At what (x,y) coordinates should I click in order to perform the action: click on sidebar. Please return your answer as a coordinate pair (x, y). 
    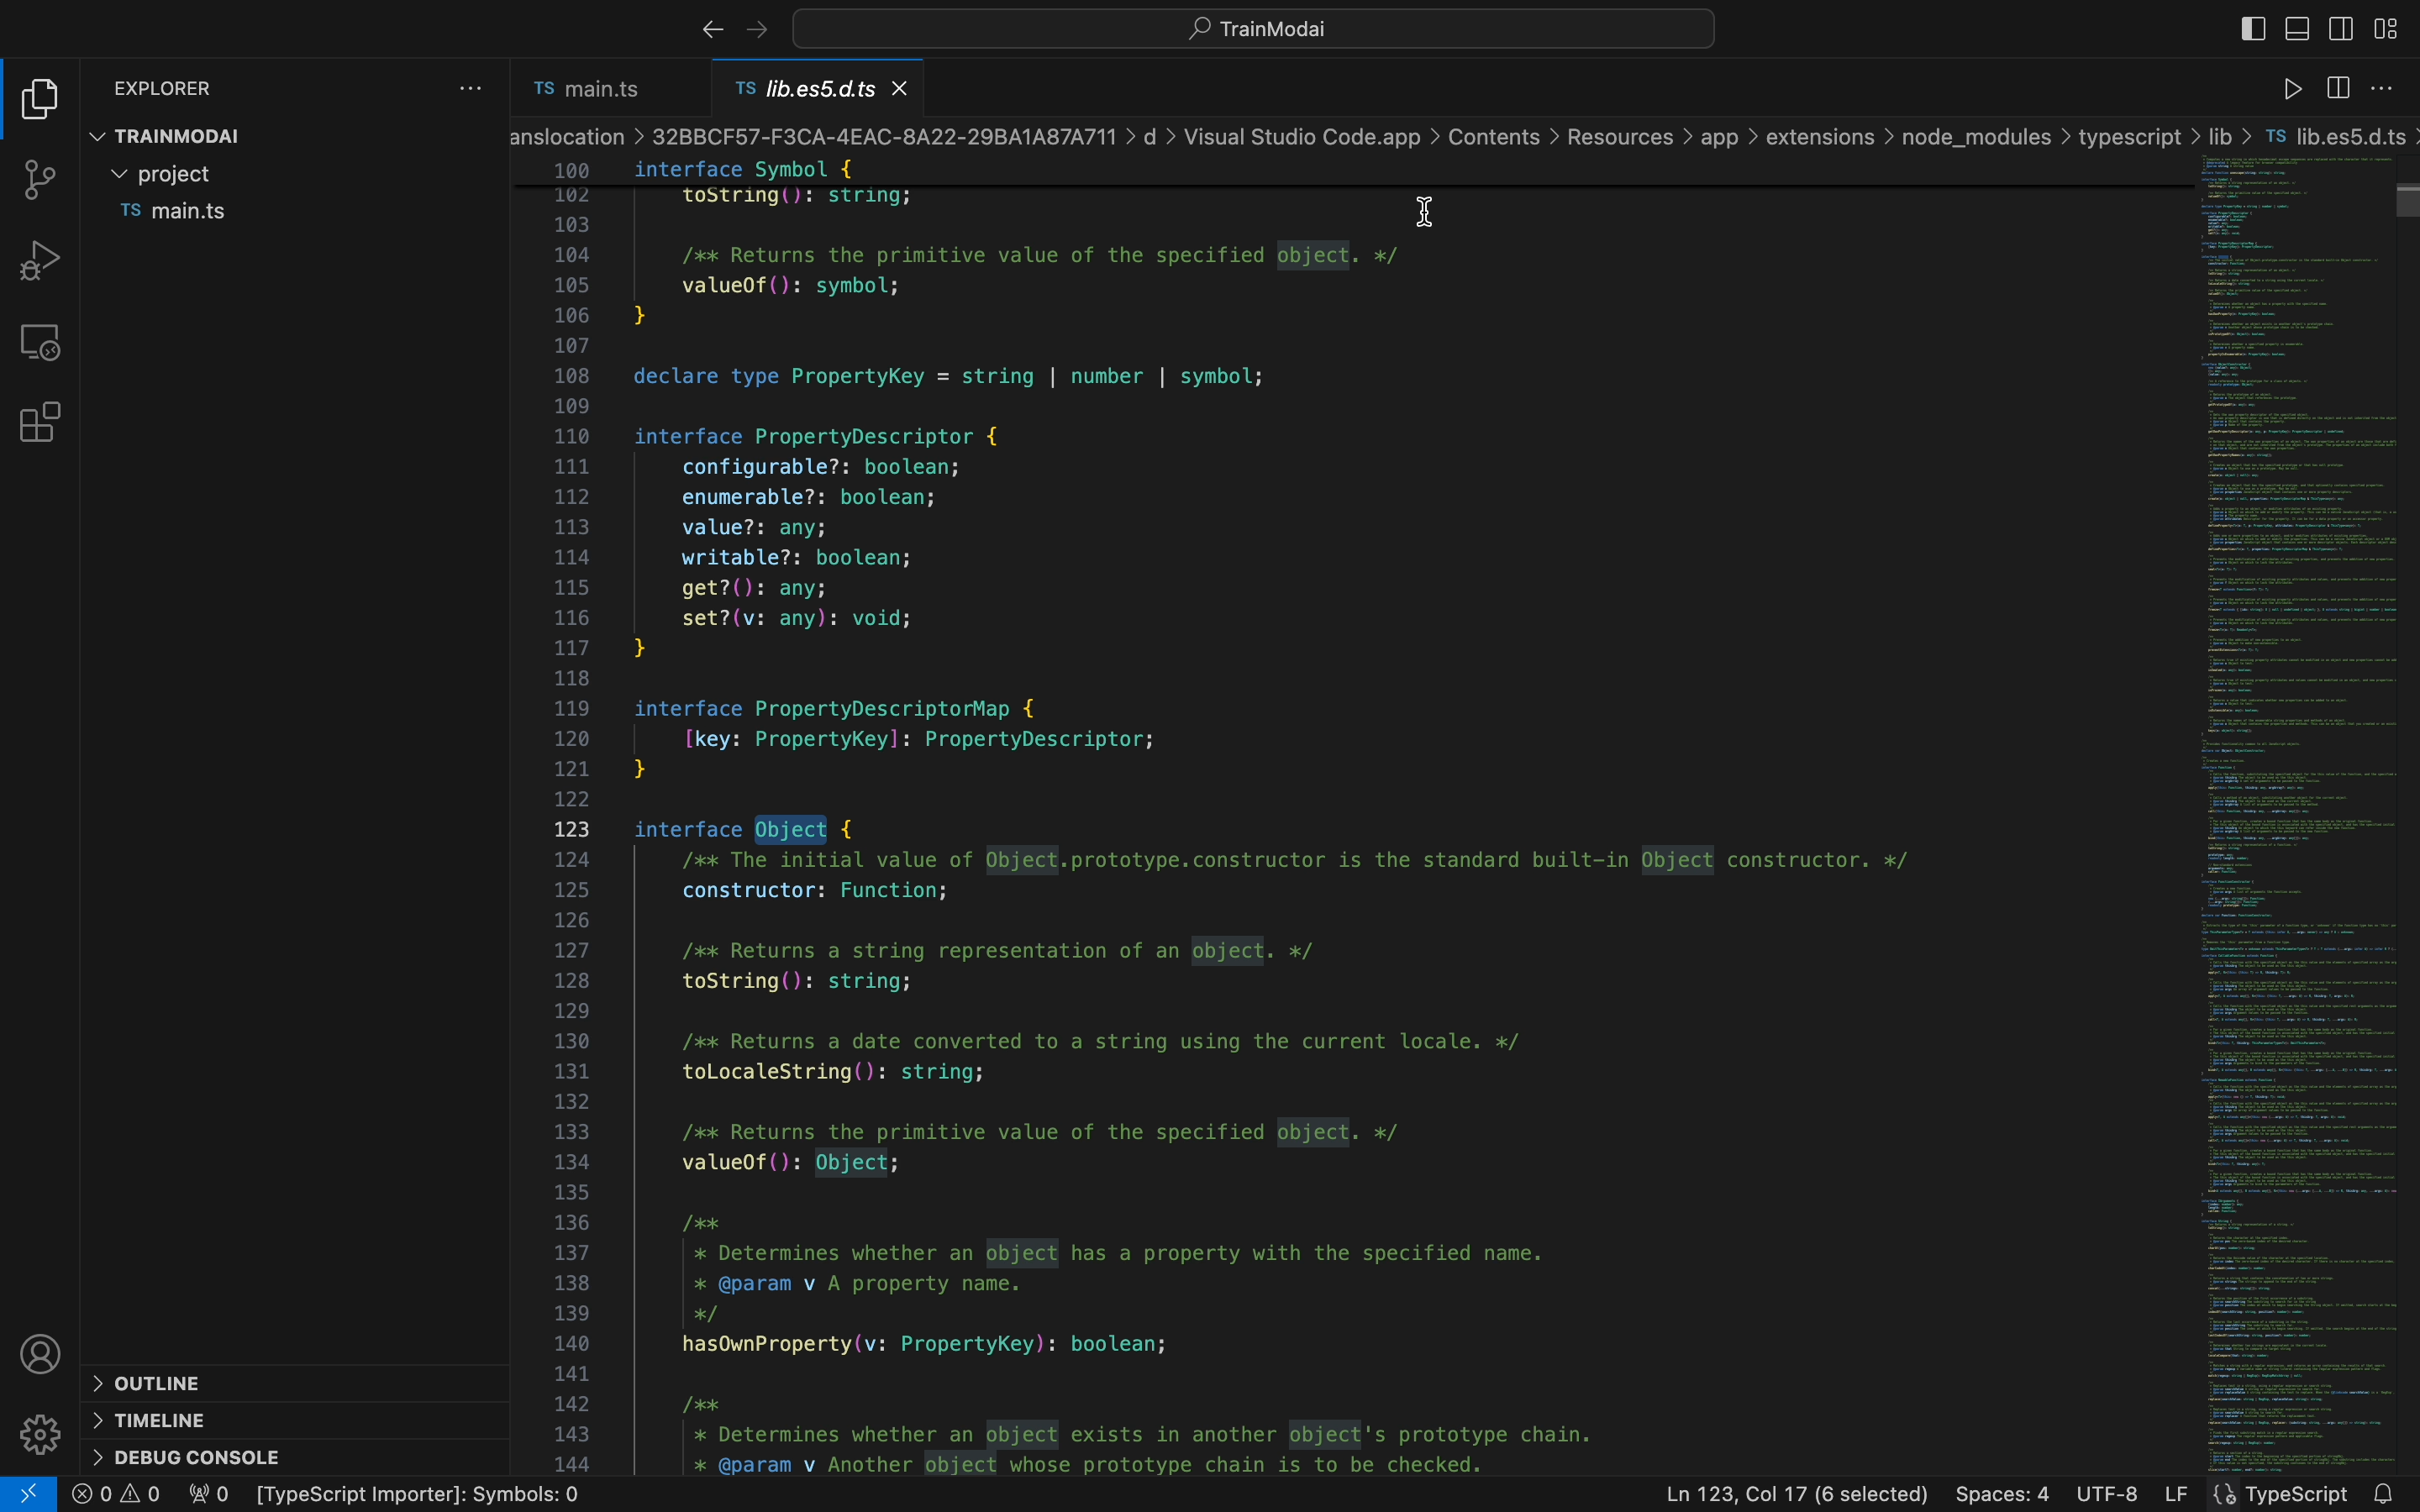
    Looking at the image, I should click on (2337, 89).